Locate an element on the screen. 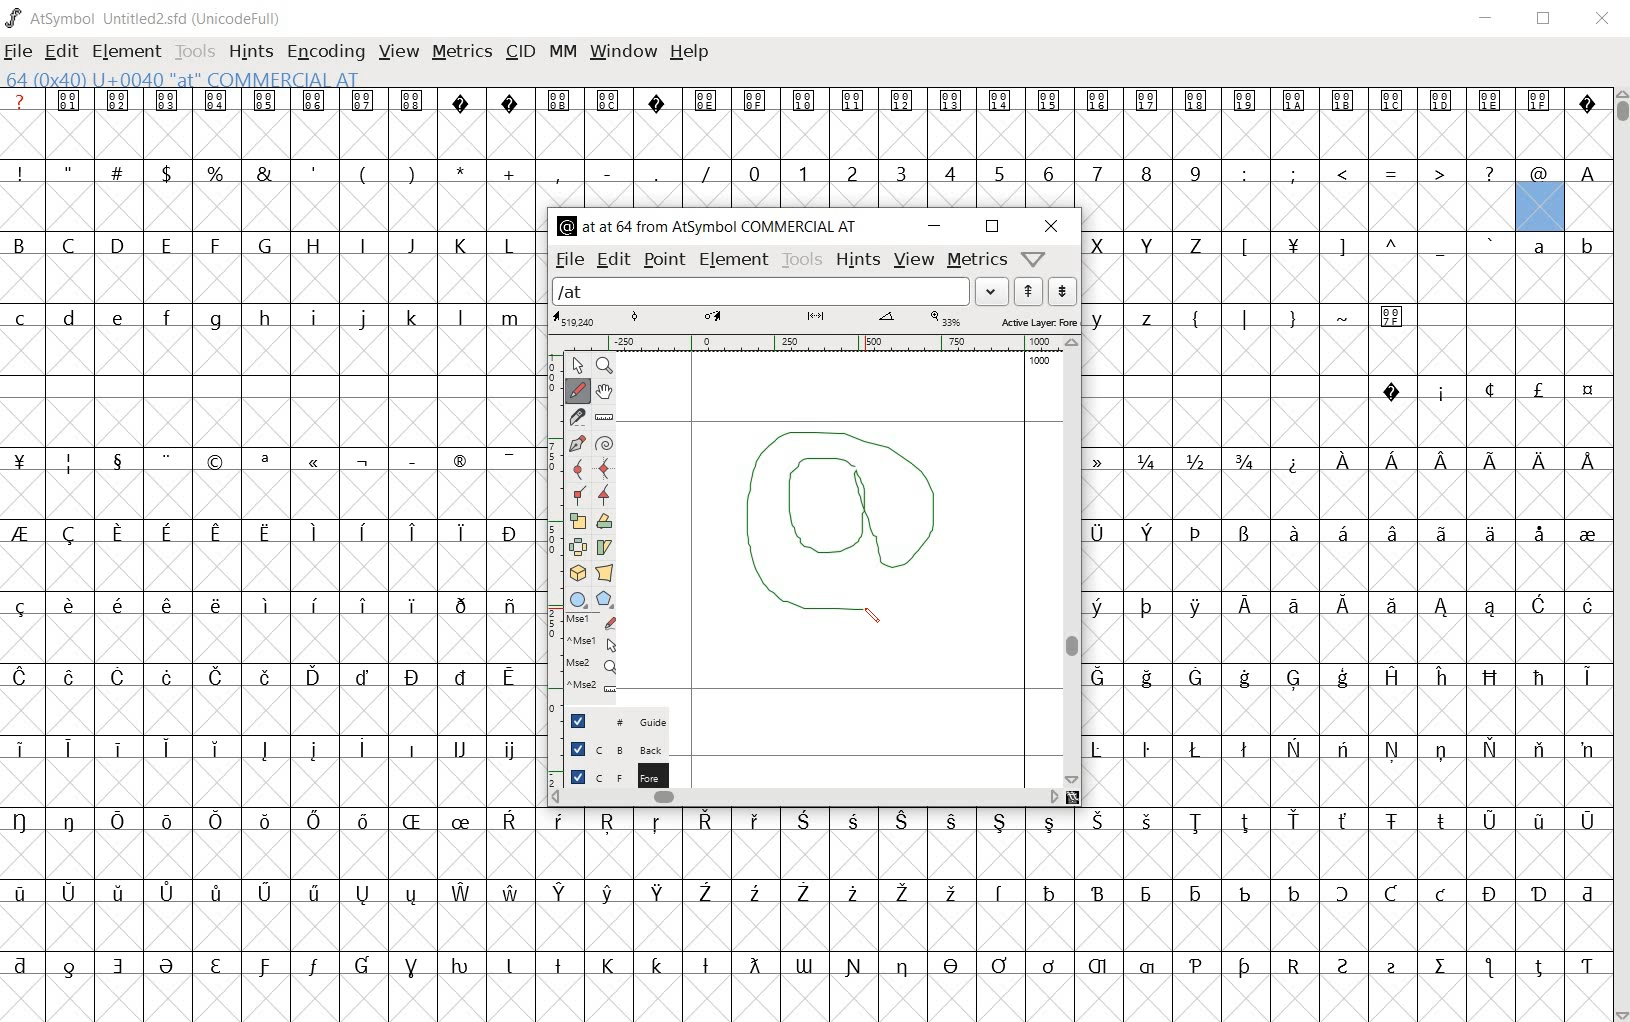 The height and width of the screenshot is (1022, 1630). glyph is located at coordinates (1347, 552).